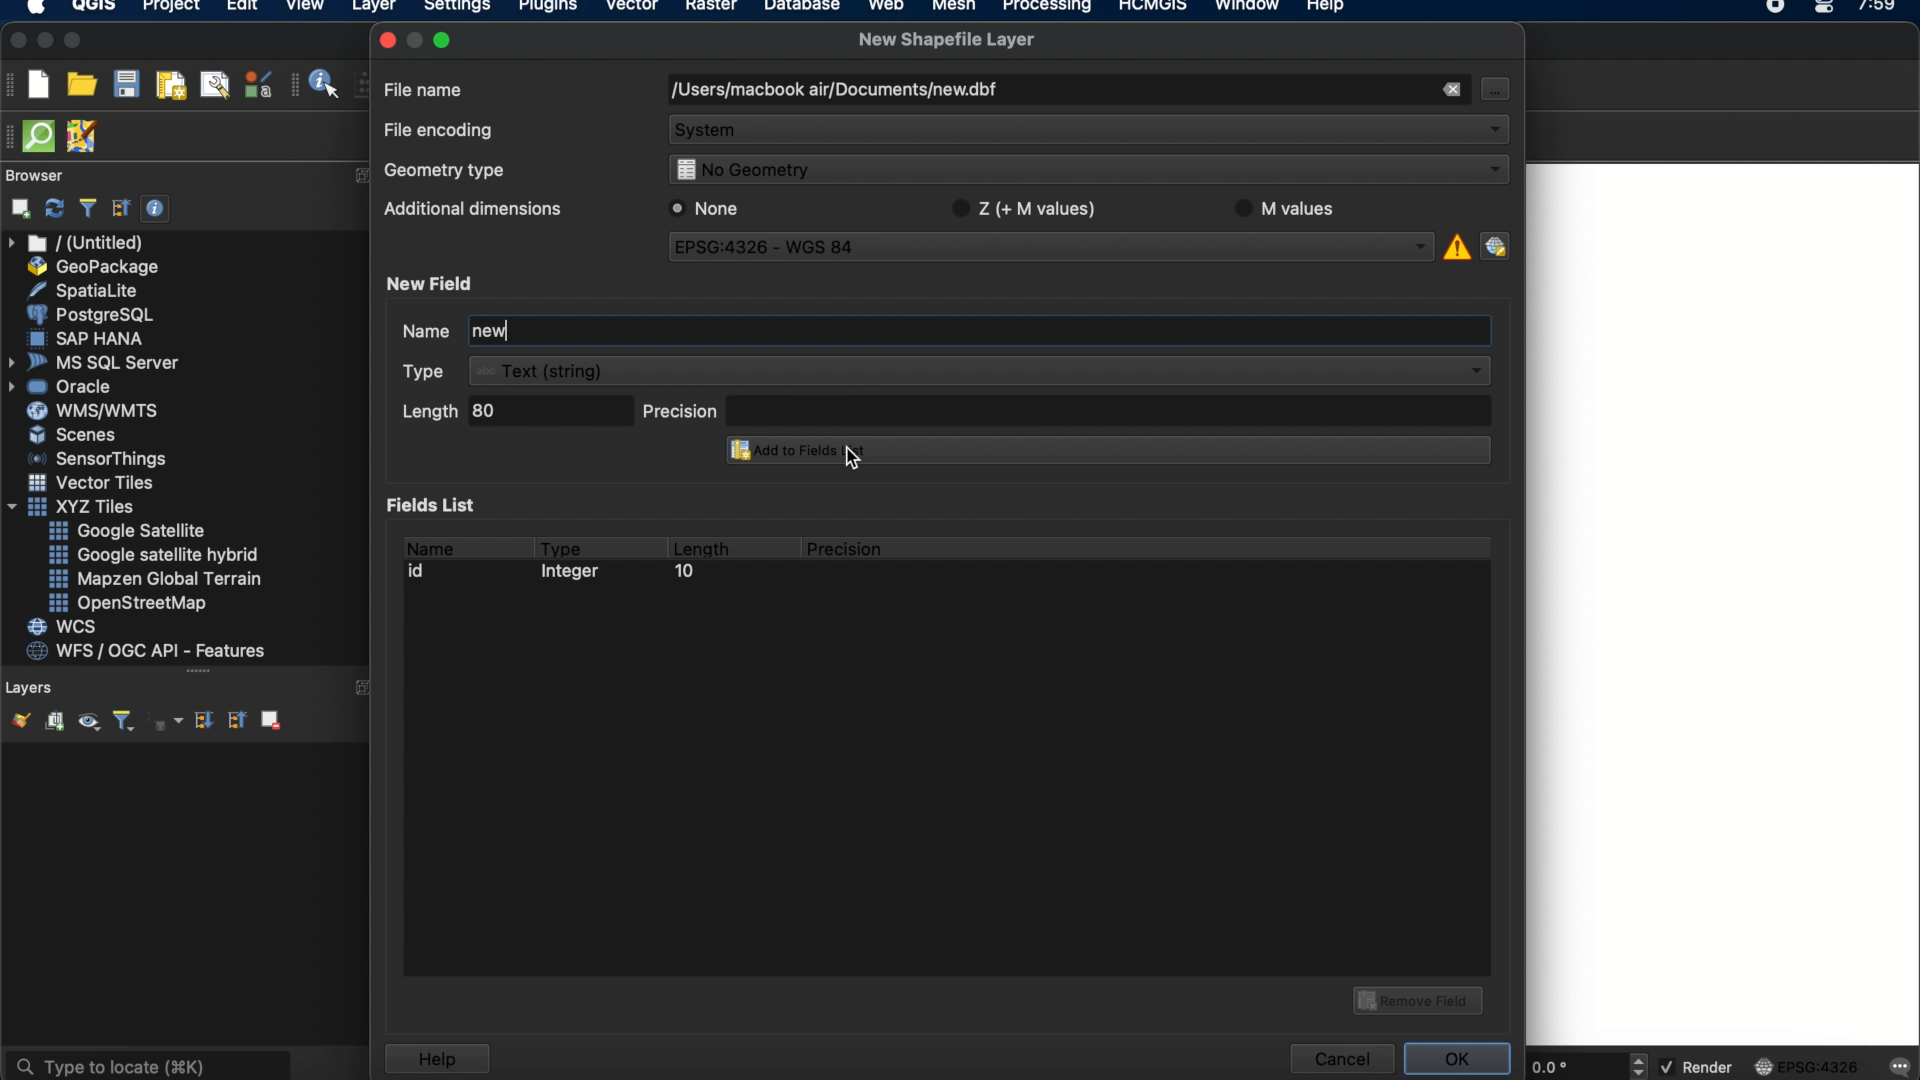 Image resolution: width=1920 pixels, height=1080 pixels. What do you see at coordinates (121, 208) in the screenshot?
I see `collapse all` at bounding box center [121, 208].